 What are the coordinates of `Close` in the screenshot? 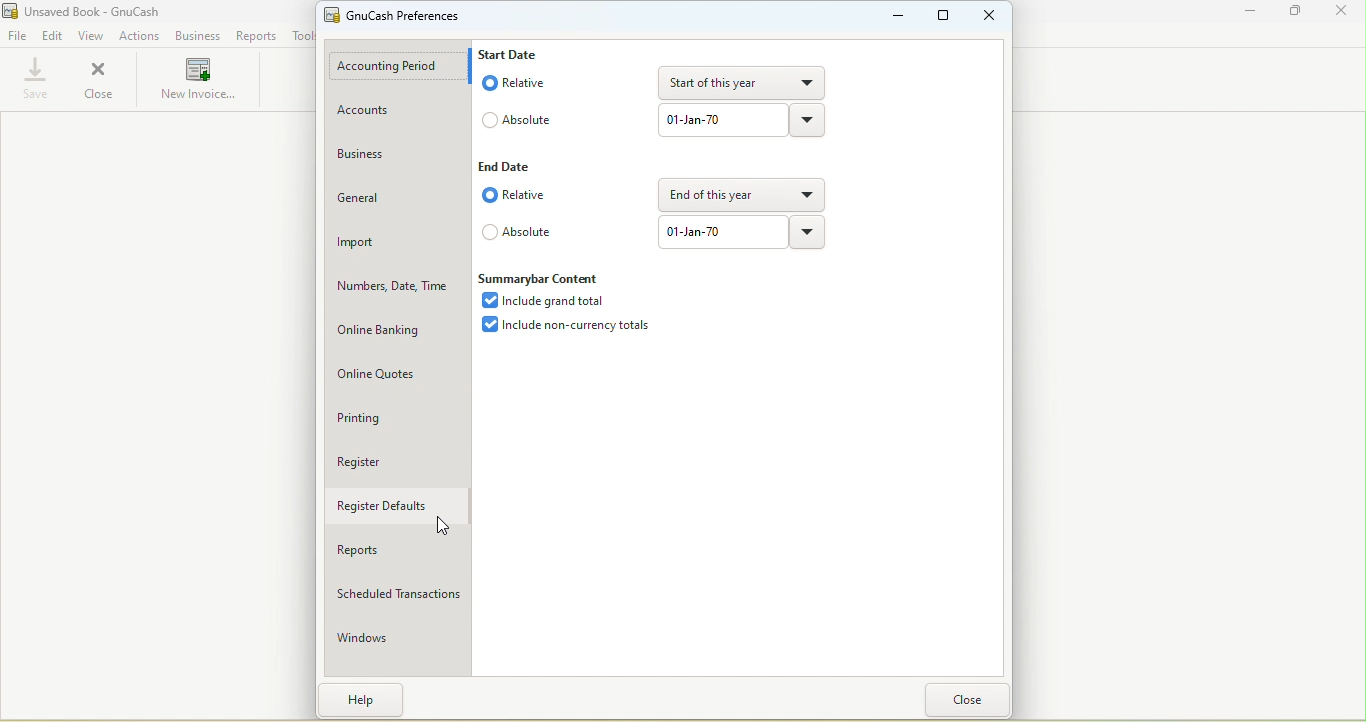 It's located at (1342, 12).